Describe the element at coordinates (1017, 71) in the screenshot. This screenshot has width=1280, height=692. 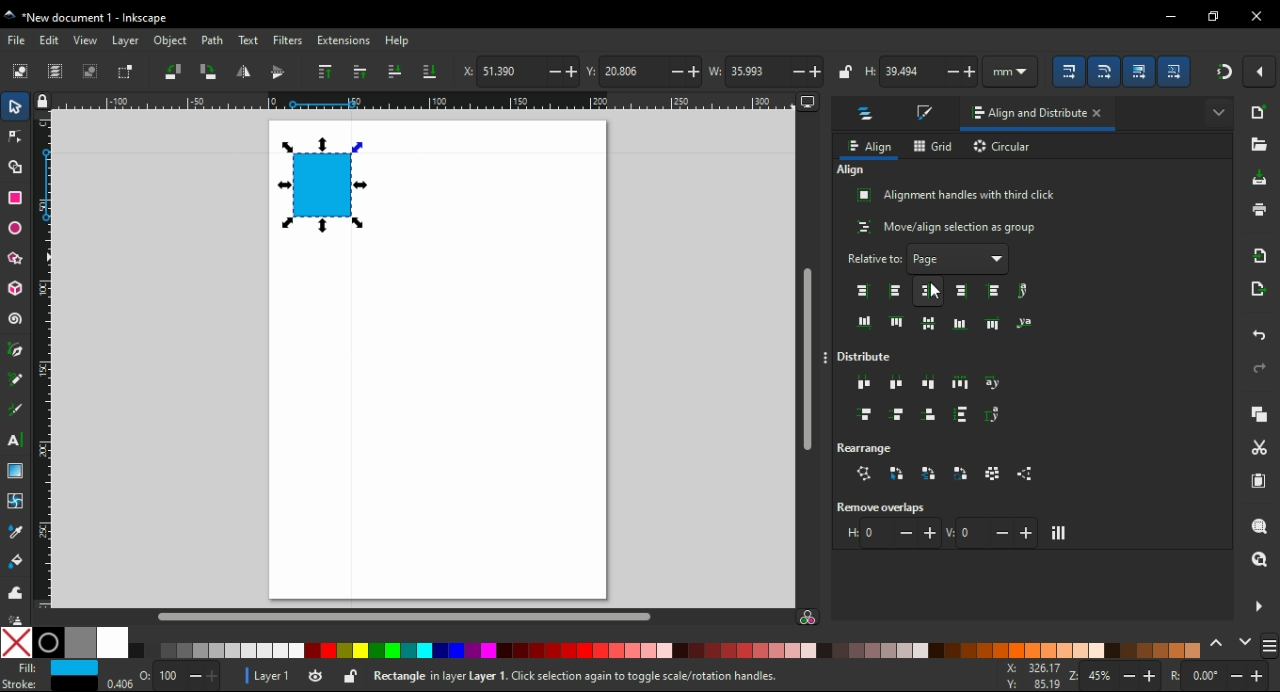
I see `units` at that location.